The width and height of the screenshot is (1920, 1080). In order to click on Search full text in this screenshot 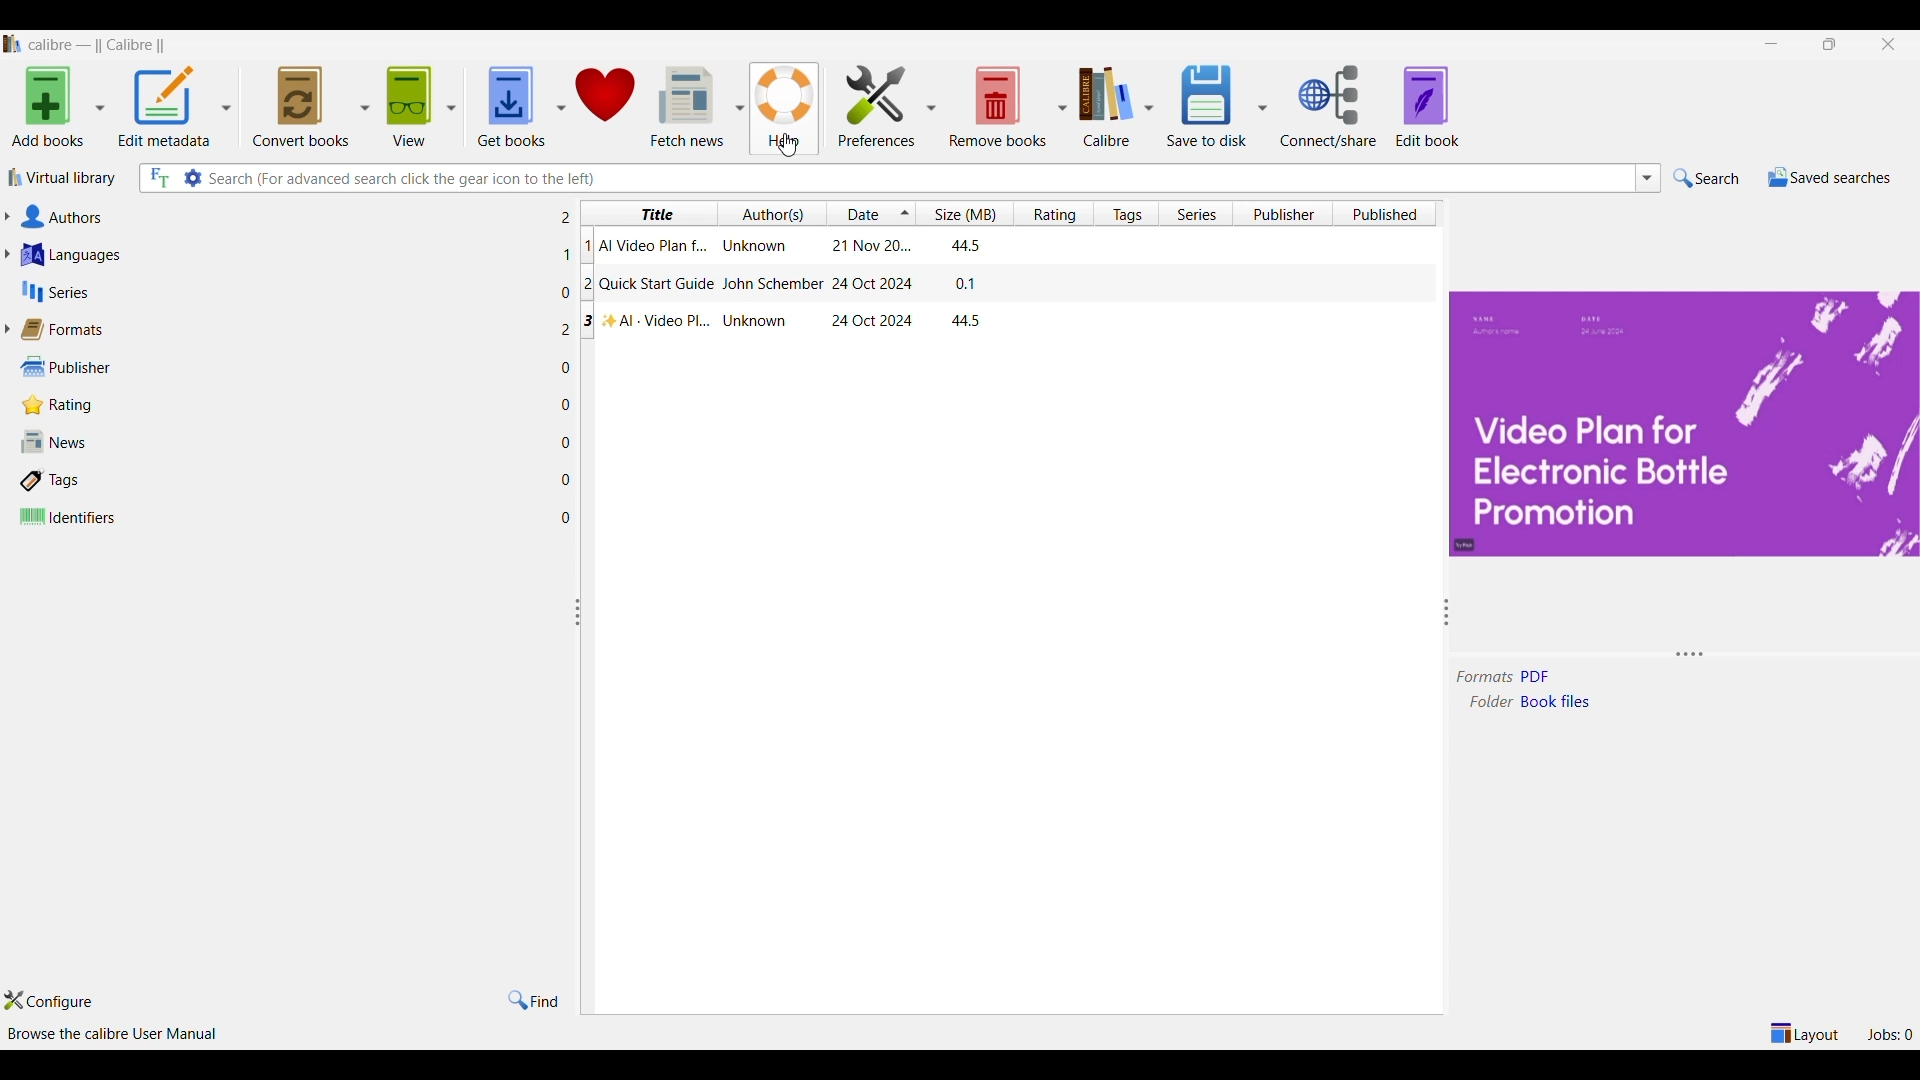, I will do `click(159, 178)`.